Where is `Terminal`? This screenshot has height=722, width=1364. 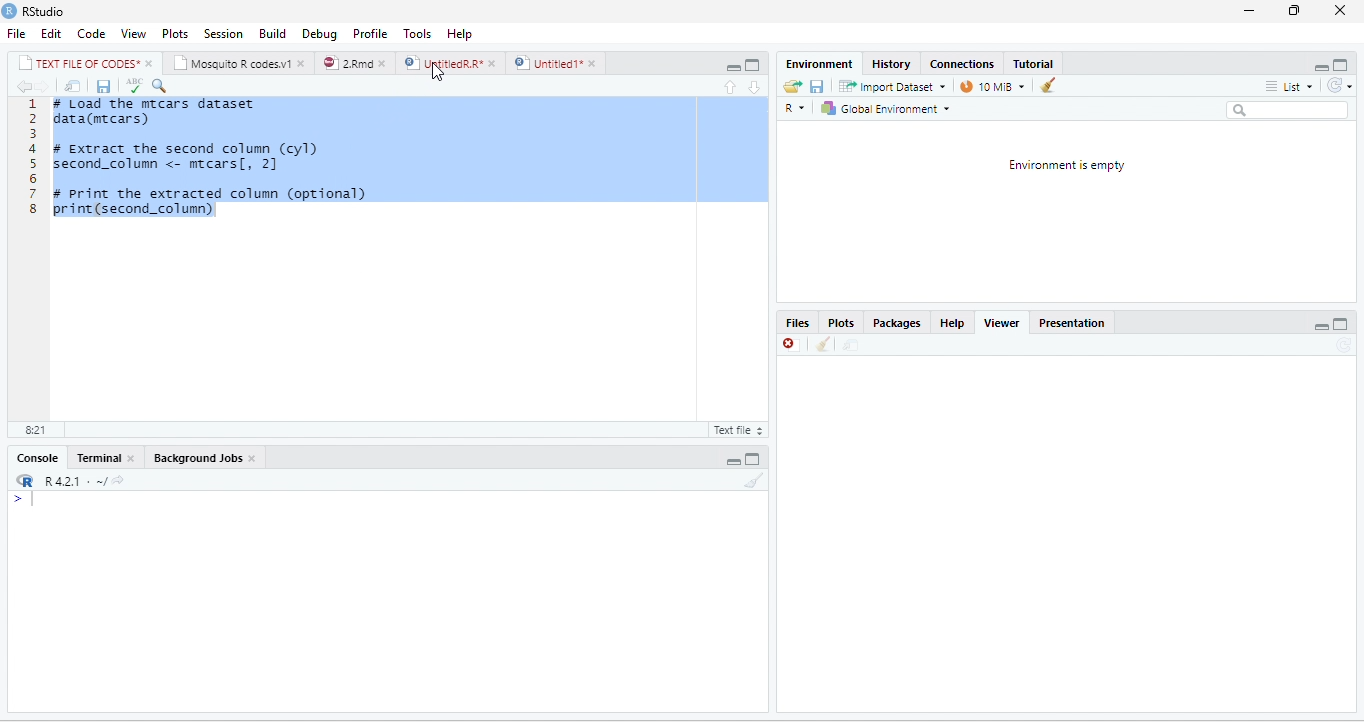
Terminal is located at coordinates (97, 459).